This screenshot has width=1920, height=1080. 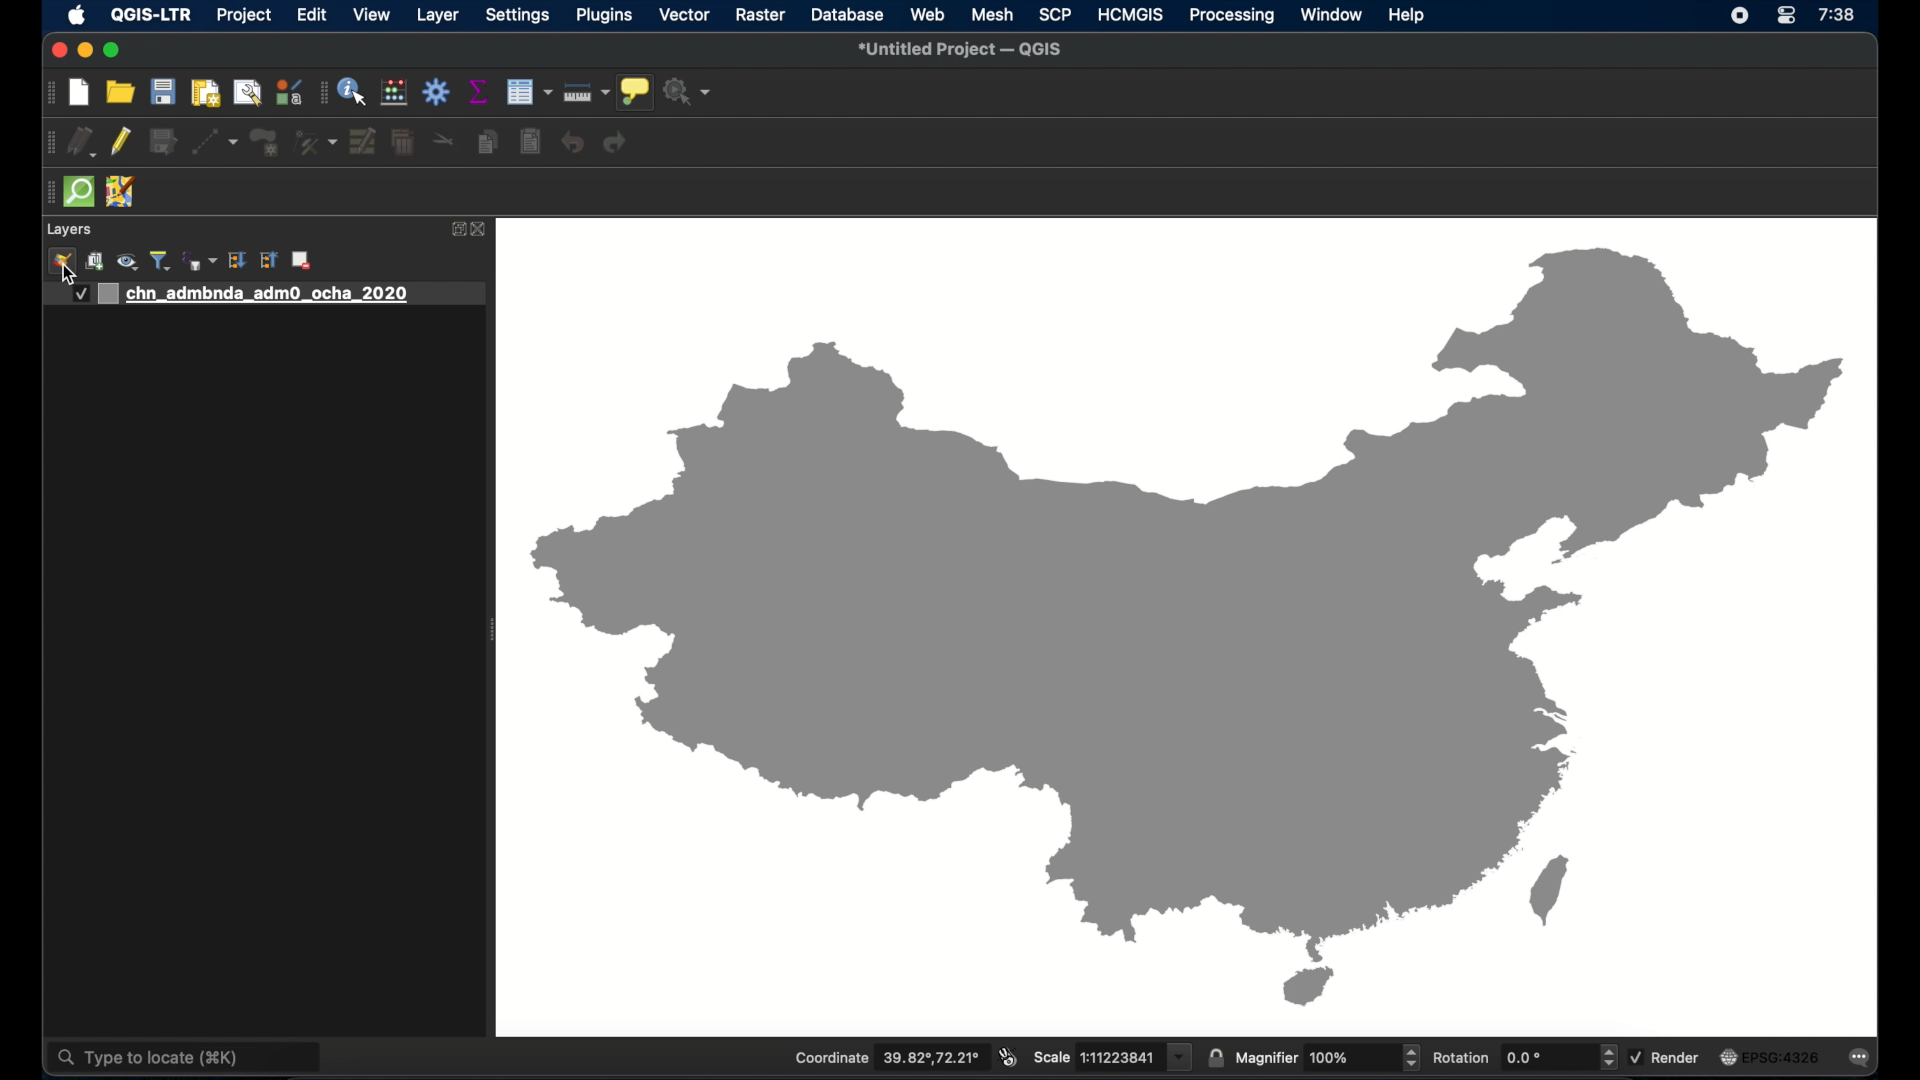 I want to click on maximize, so click(x=113, y=51).